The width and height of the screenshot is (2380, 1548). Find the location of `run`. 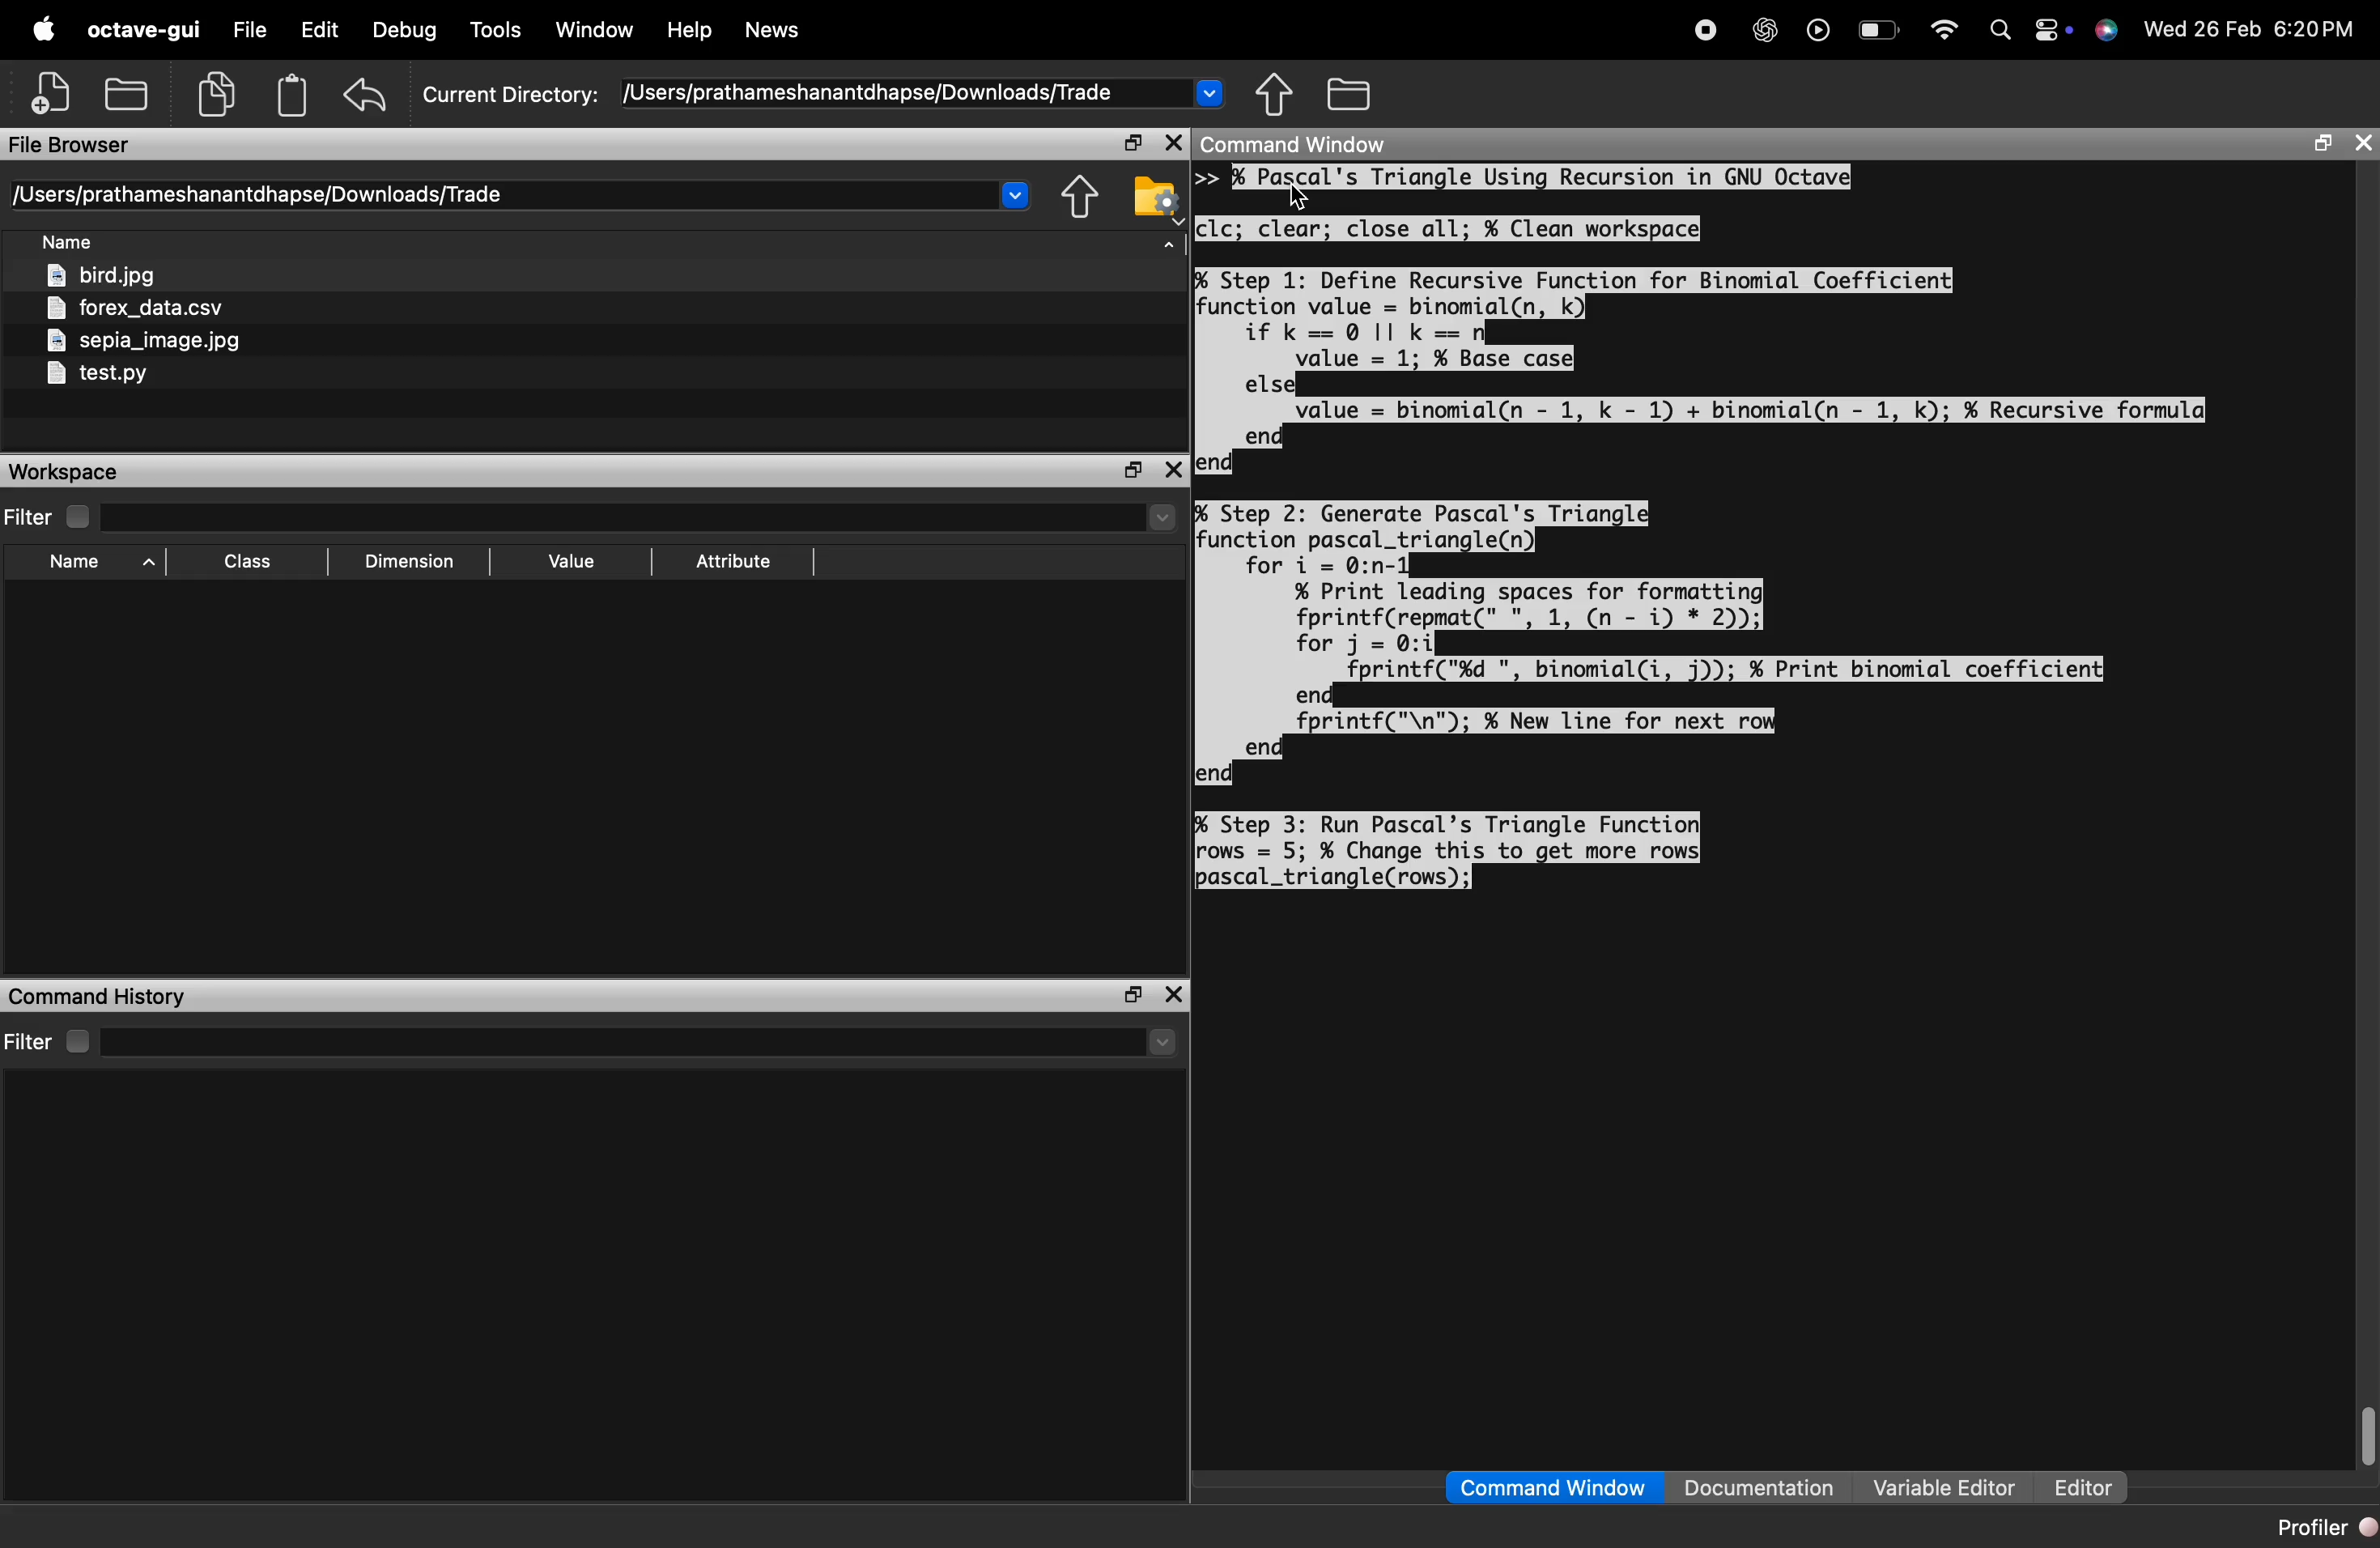

run is located at coordinates (1819, 29).